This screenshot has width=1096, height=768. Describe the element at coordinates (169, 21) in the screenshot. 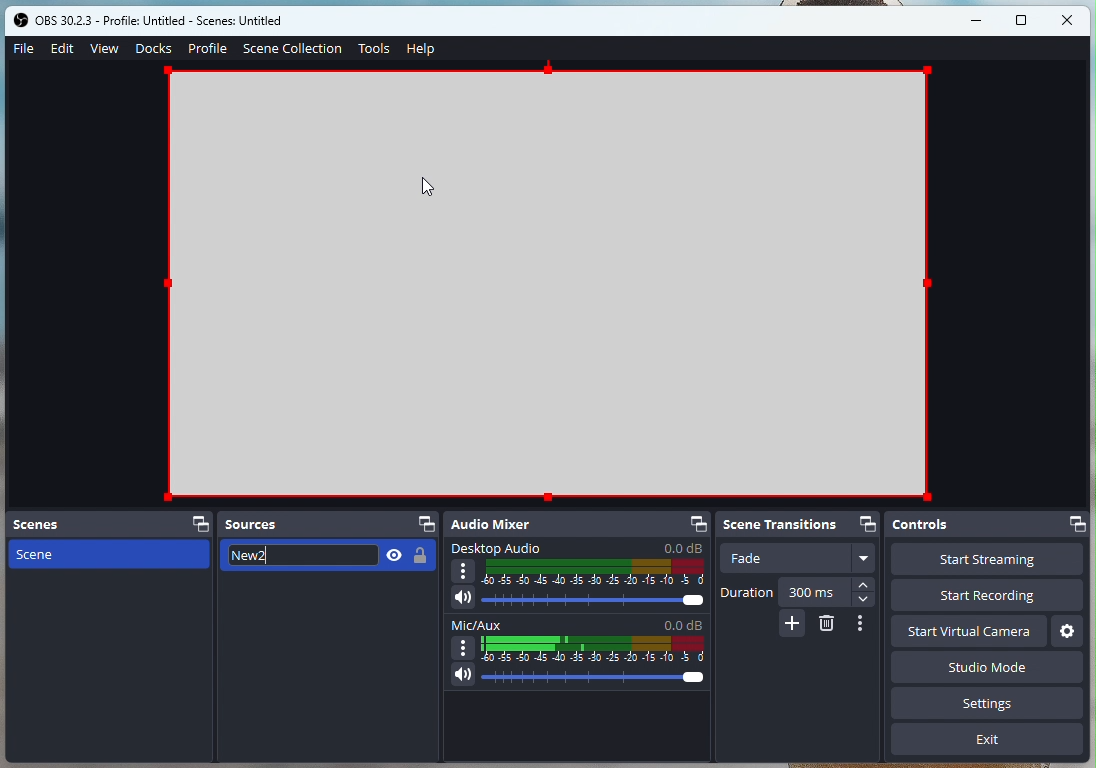

I see `obs studio` at that location.